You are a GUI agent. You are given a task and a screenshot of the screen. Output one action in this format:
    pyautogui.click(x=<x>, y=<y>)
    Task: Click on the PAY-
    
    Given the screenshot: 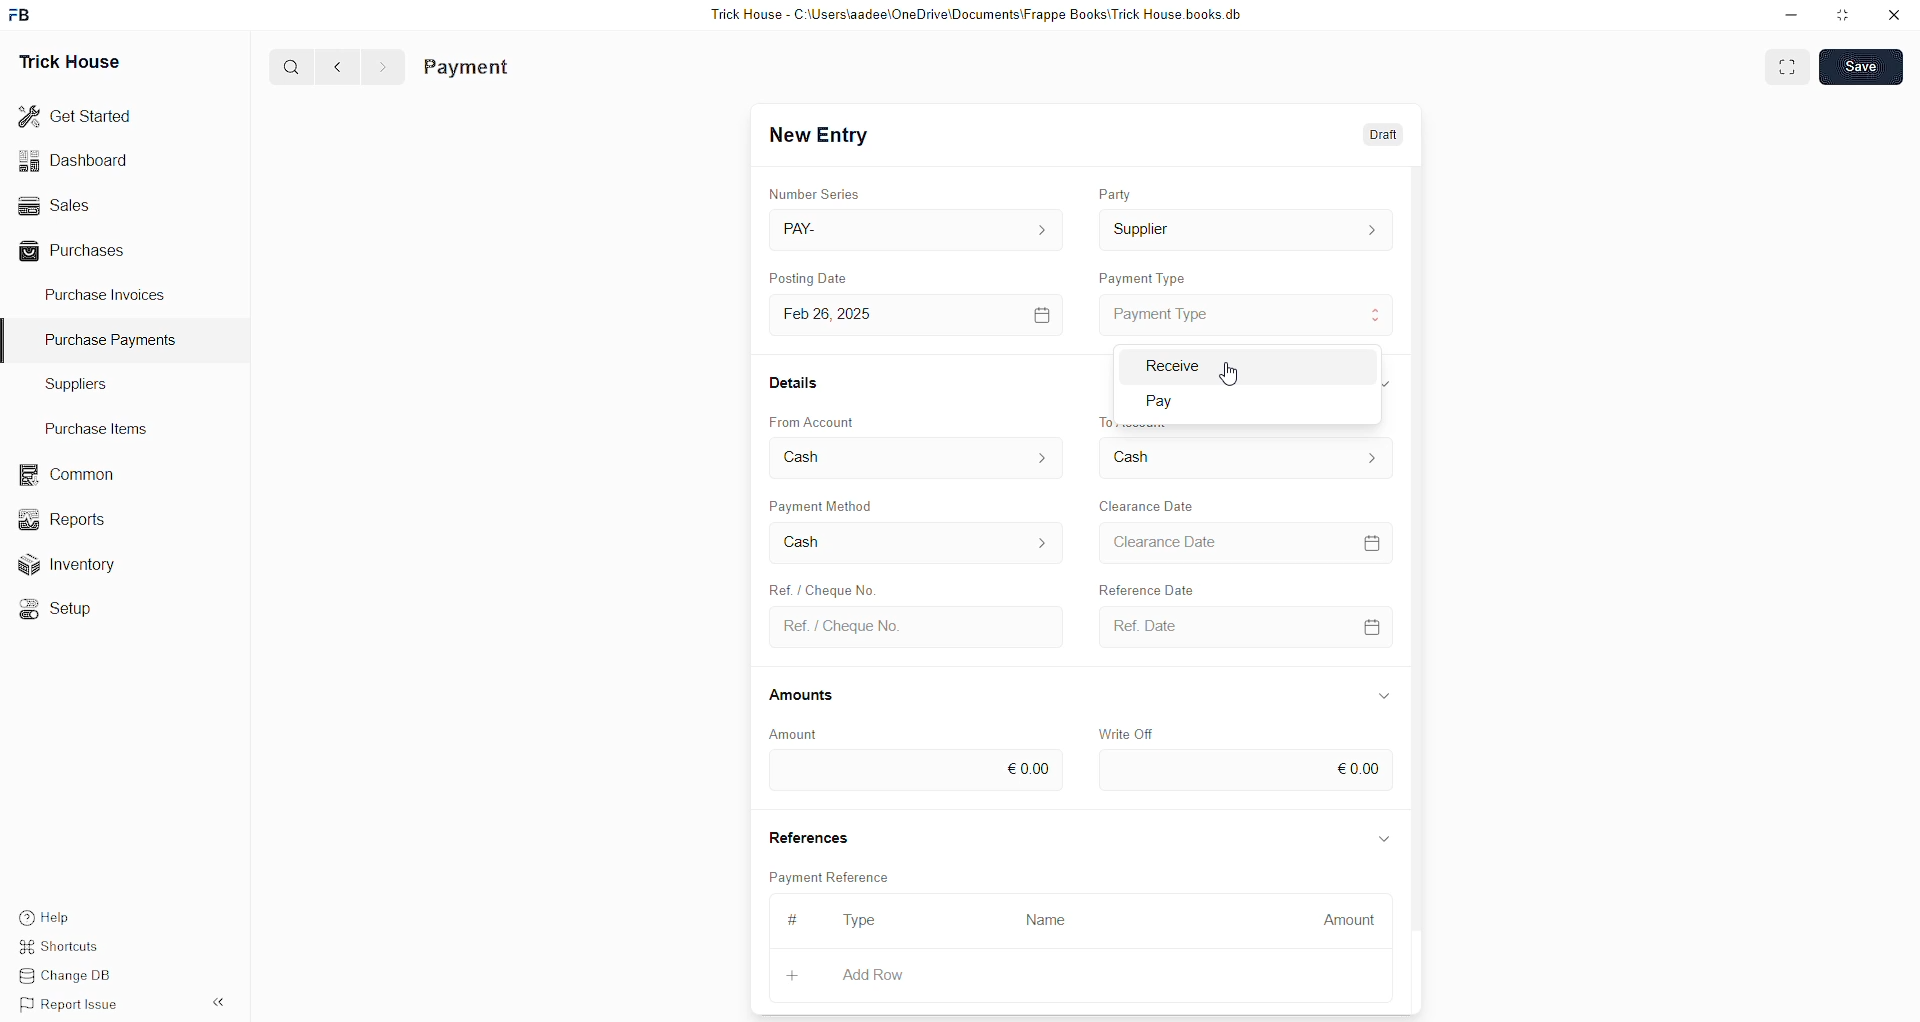 What is the action you would take?
    pyautogui.click(x=914, y=227)
    